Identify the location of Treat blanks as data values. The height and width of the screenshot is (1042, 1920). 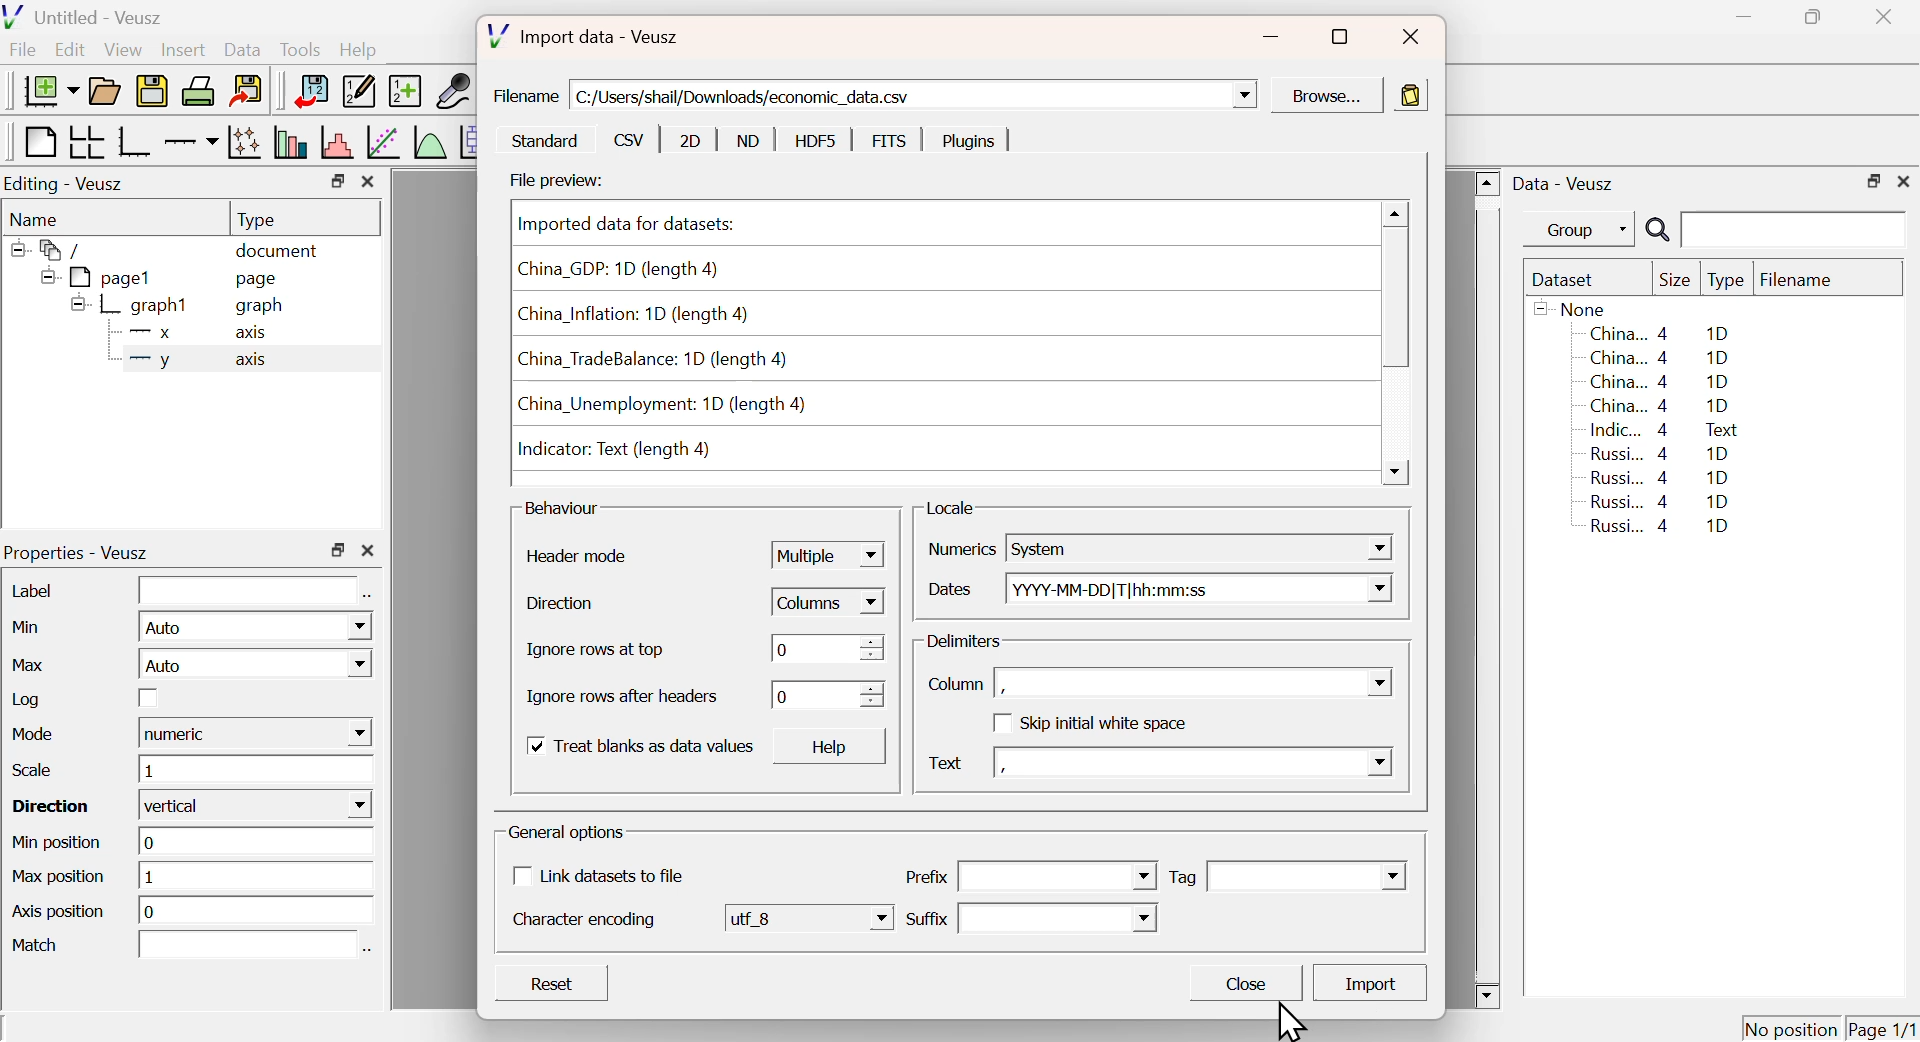
(656, 747).